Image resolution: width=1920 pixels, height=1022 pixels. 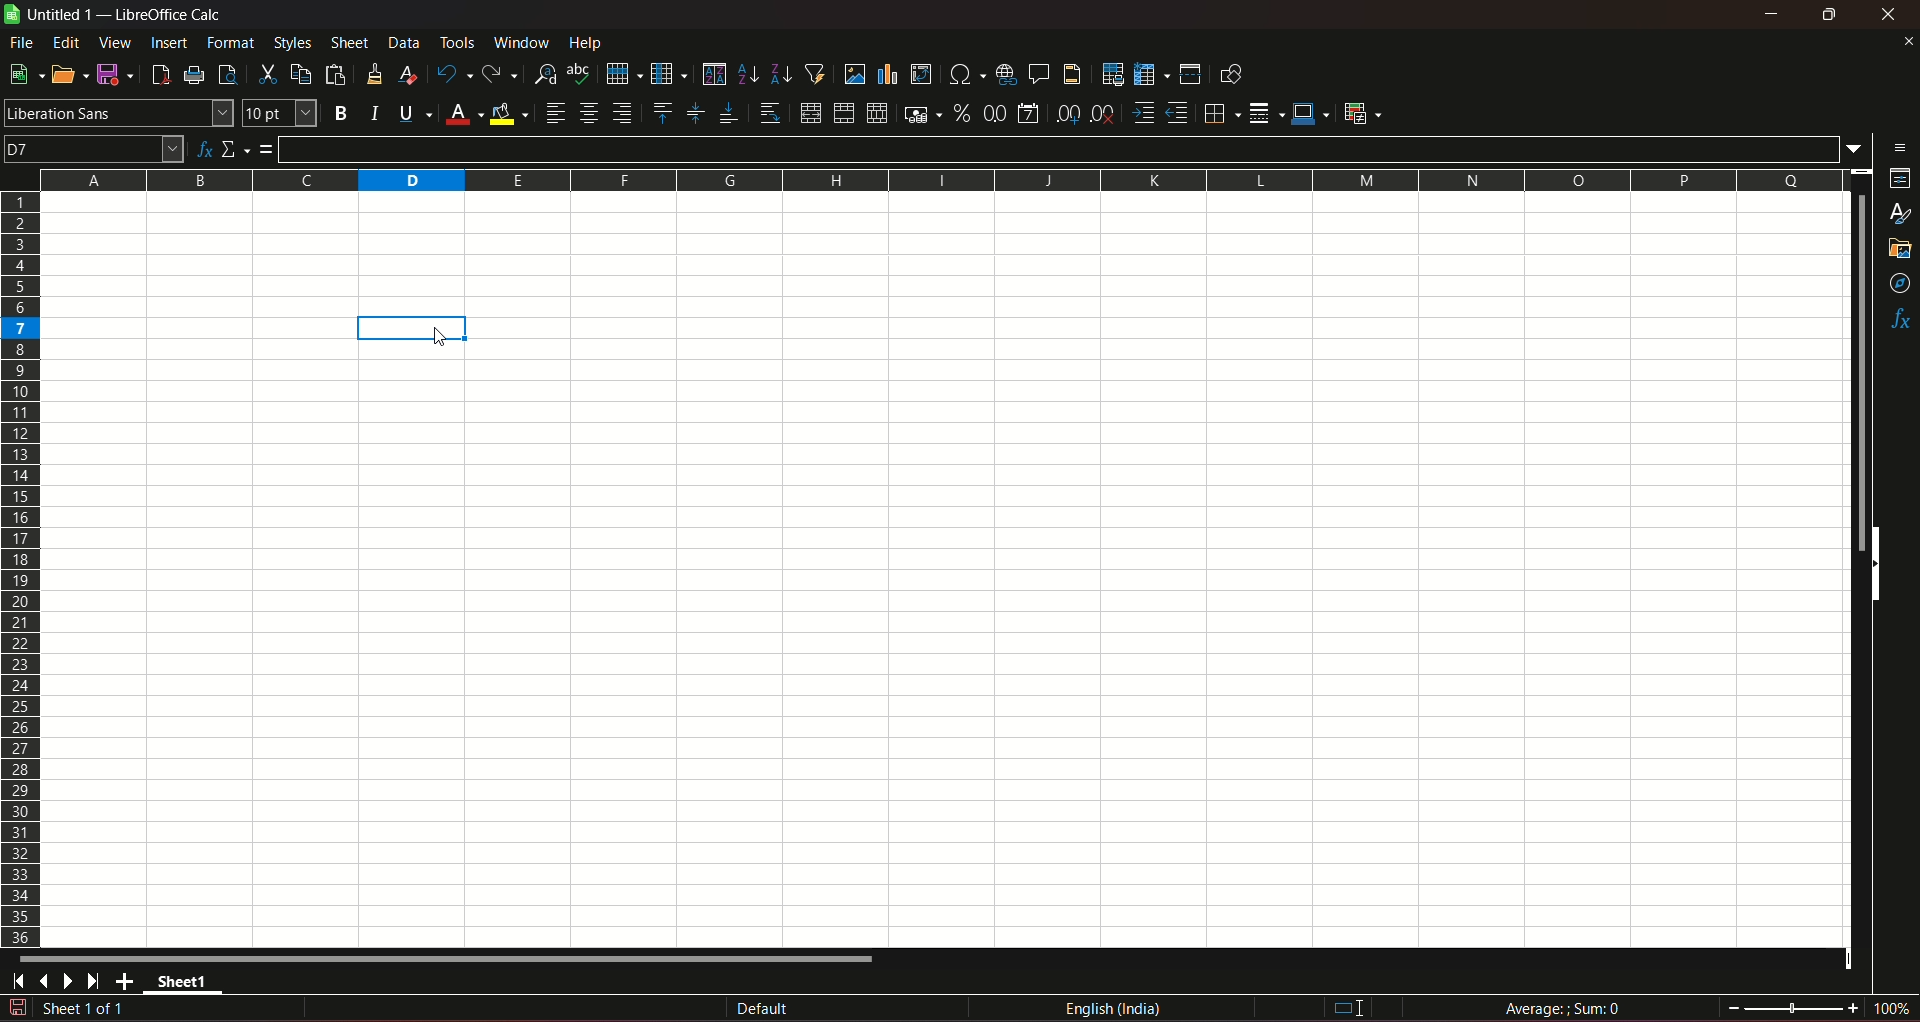 What do you see at coordinates (1875, 564) in the screenshot?
I see `side scrollbars` at bounding box center [1875, 564].